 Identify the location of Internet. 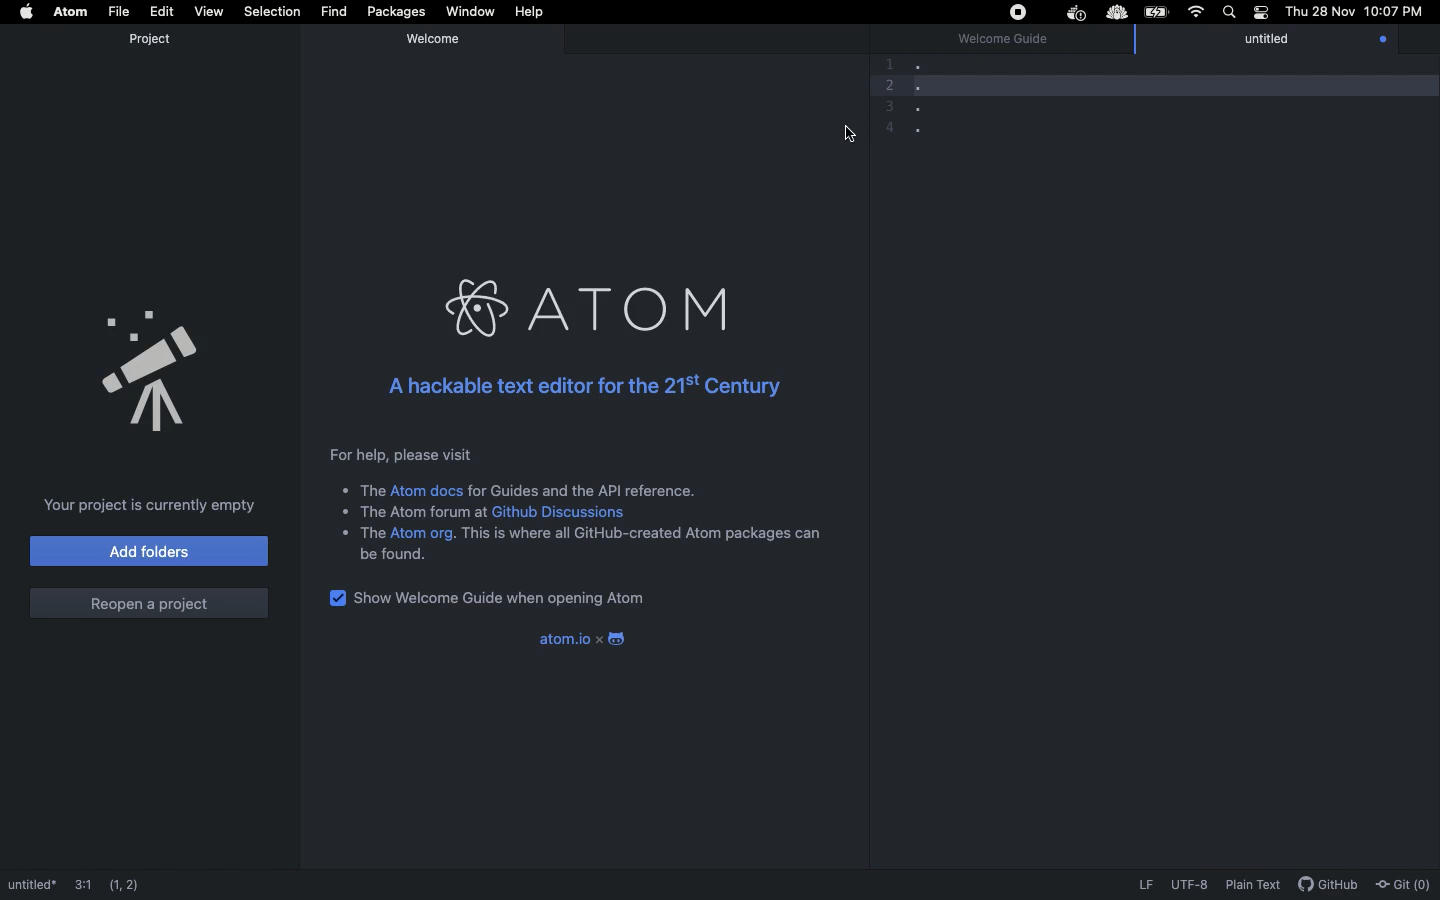
(1193, 14).